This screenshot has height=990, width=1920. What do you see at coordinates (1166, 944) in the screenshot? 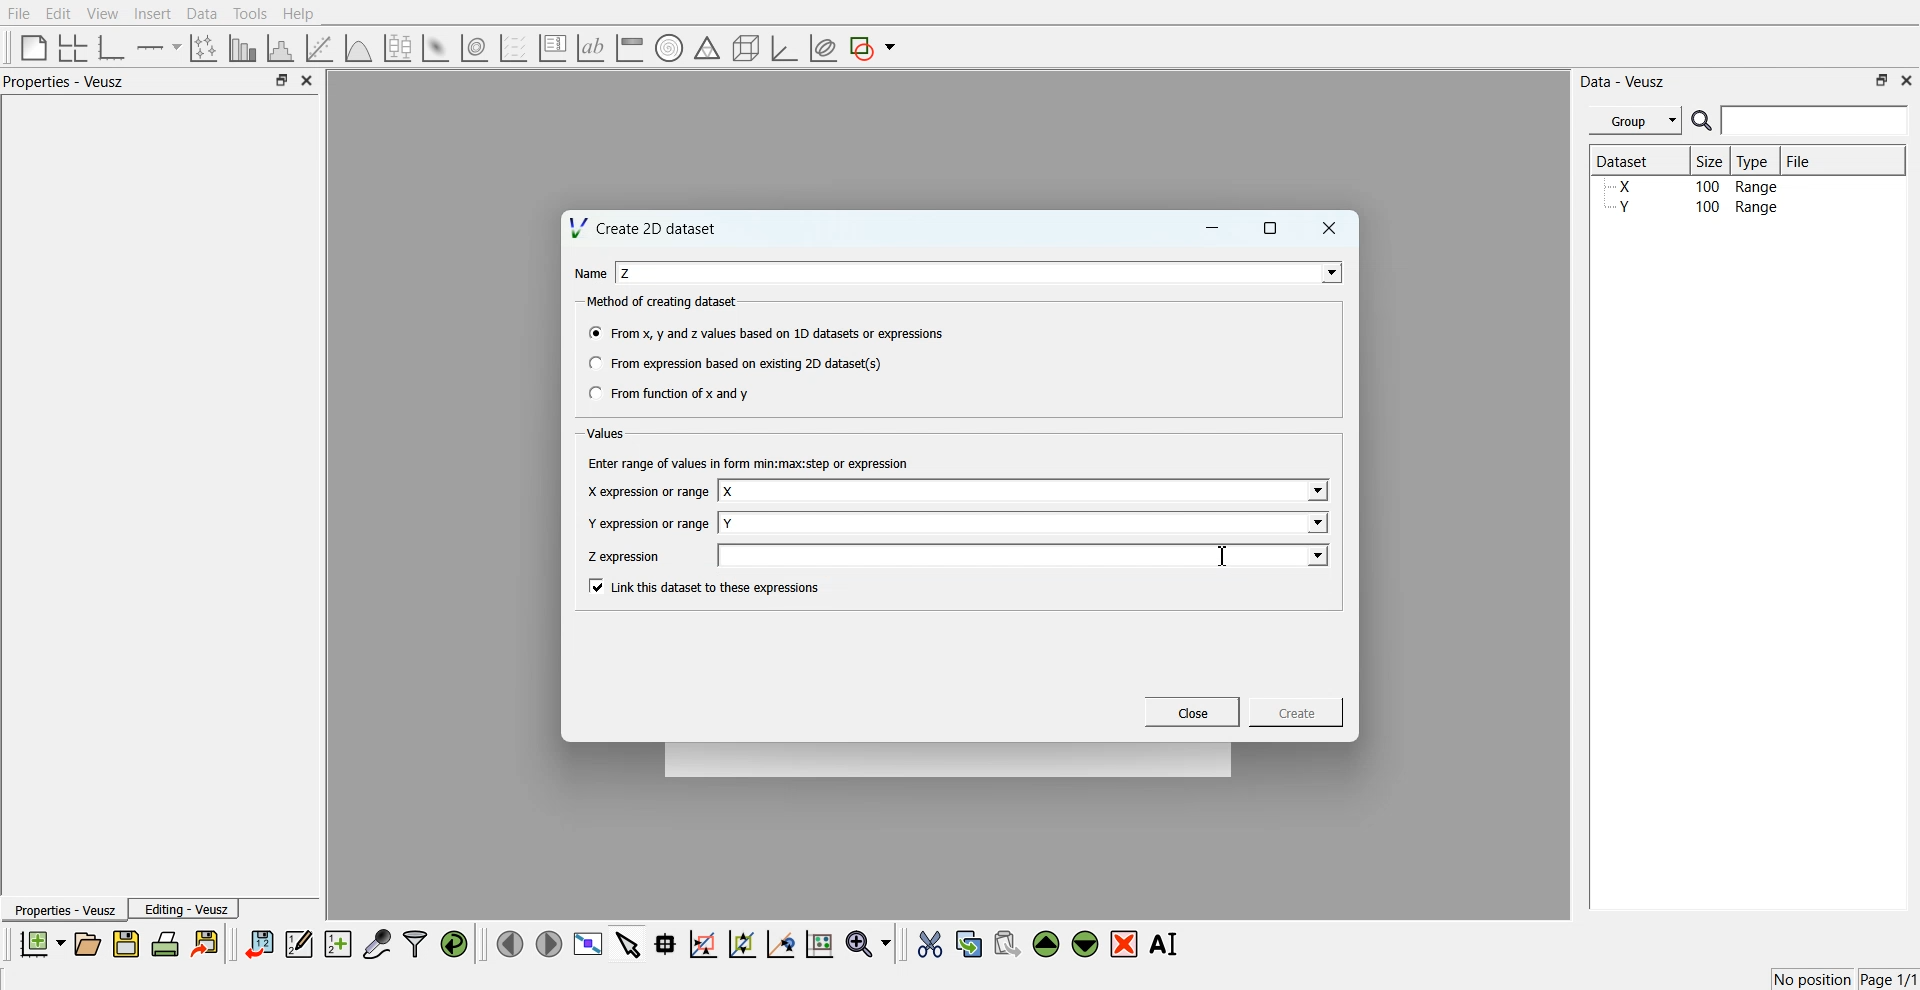
I see `Rename the selected widget` at bounding box center [1166, 944].